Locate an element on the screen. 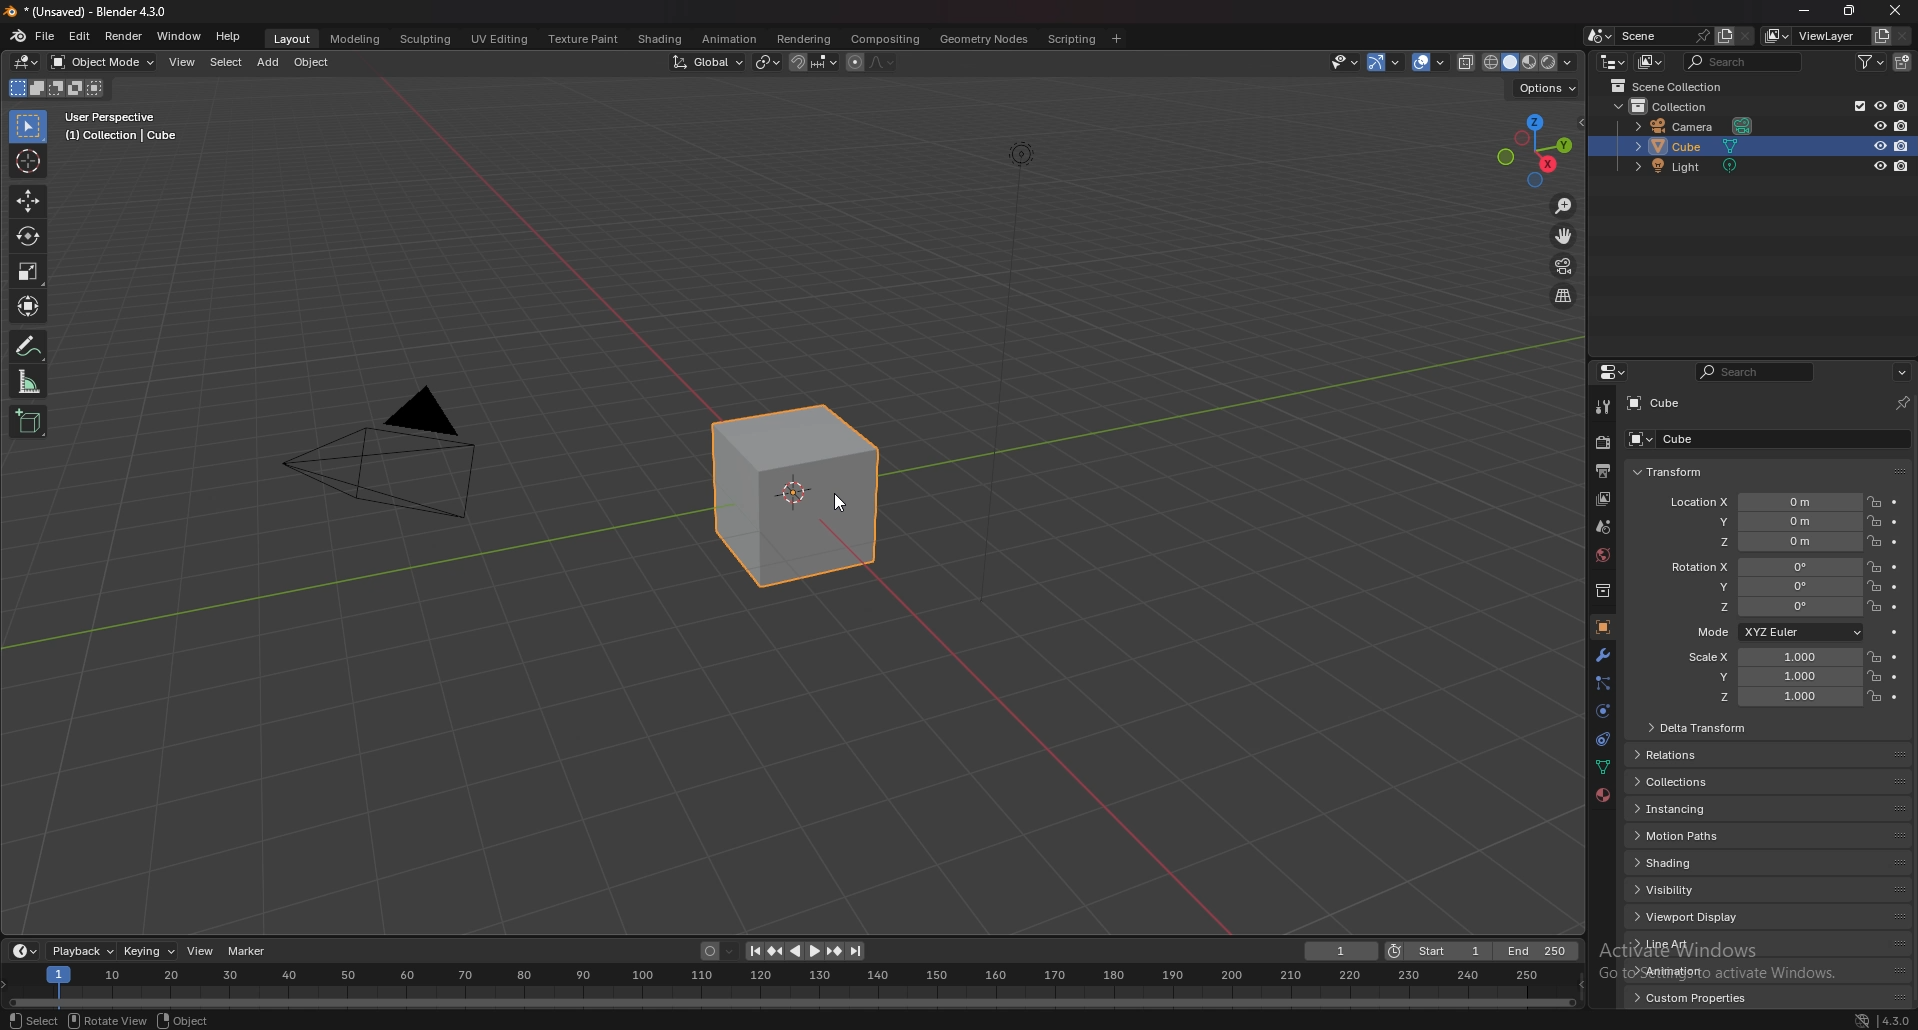 The image size is (1918, 1030). rotation z is located at coordinates (1762, 606).